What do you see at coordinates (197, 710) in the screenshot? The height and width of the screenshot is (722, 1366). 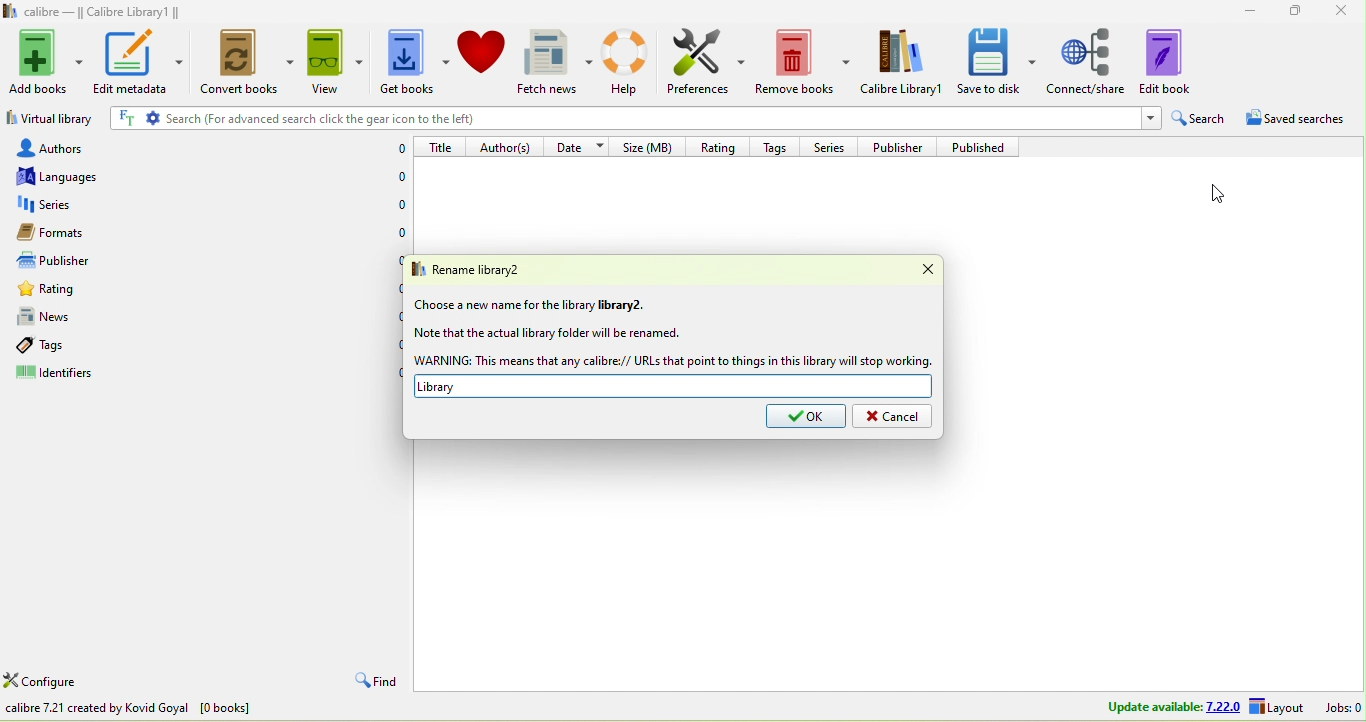 I see `choose calibre library to work with calibrery library 1 [0 books]` at bounding box center [197, 710].